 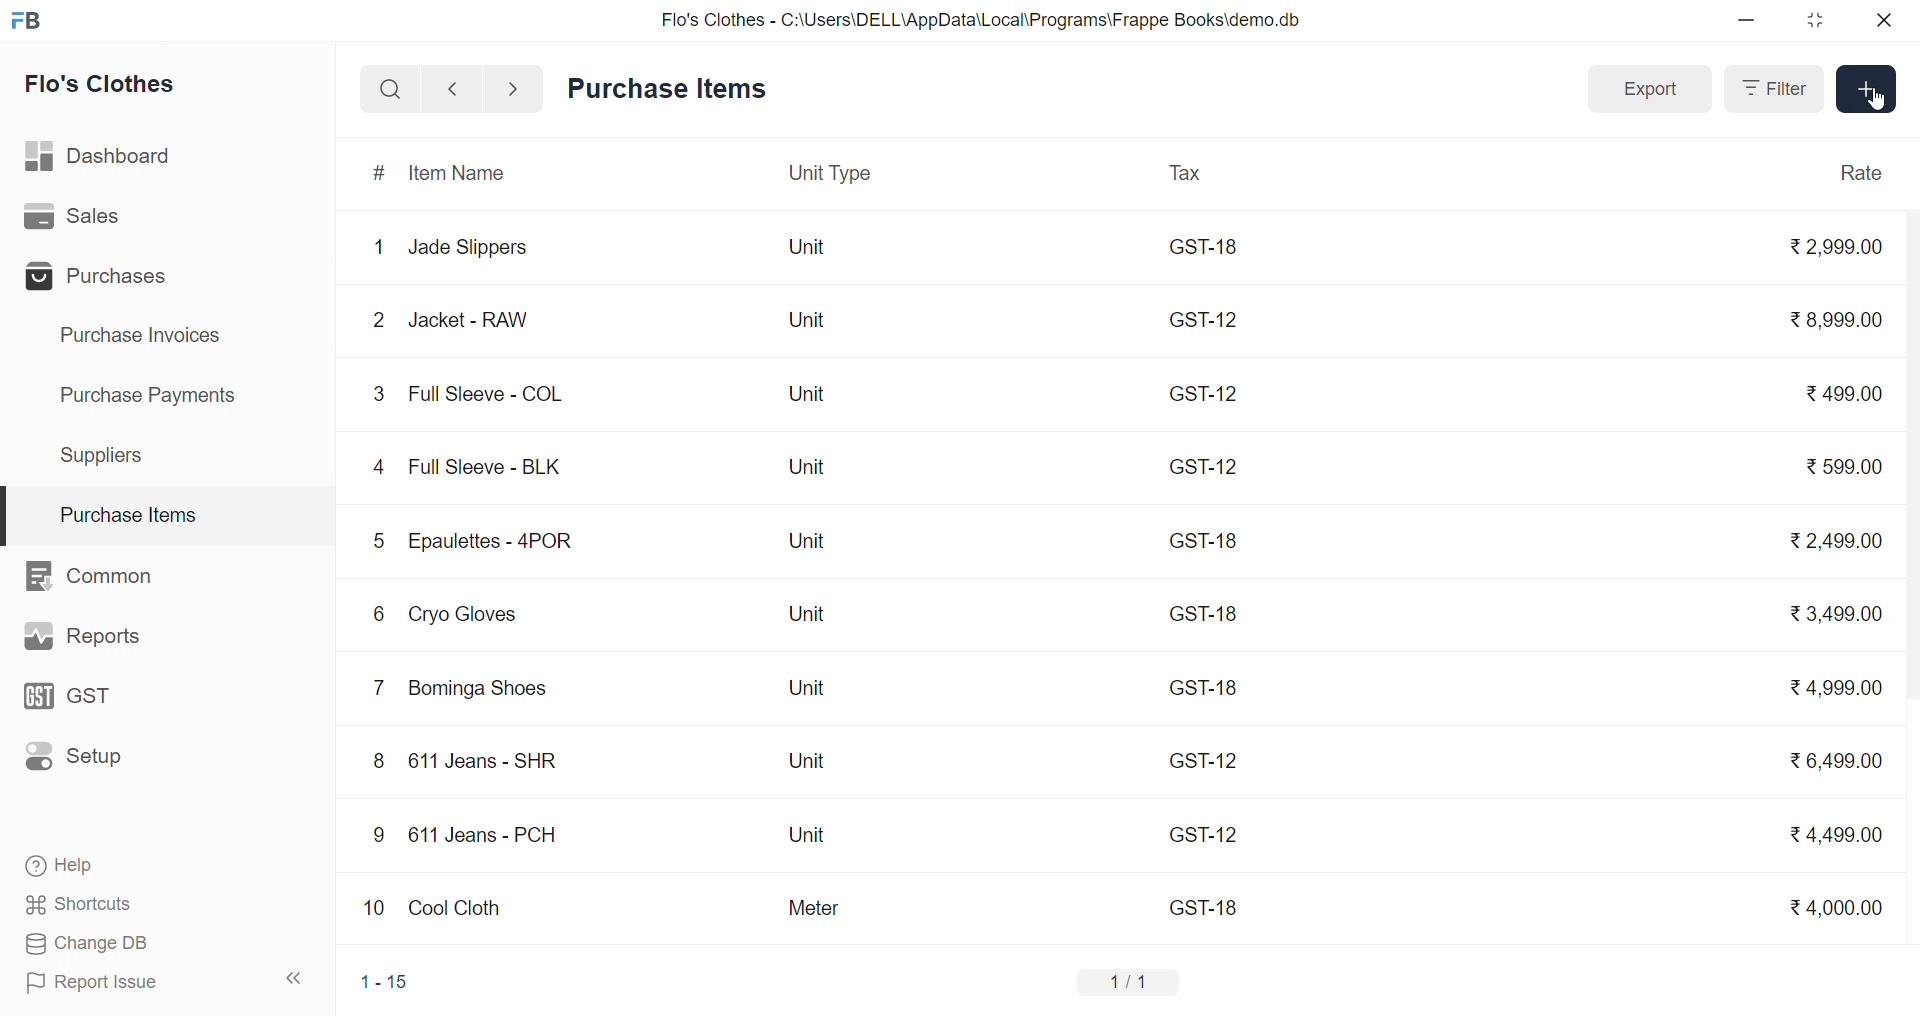 What do you see at coordinates (1829, 837) in the screenshot?
I see `₹4,499.00` at bounding box center [1829, 837].